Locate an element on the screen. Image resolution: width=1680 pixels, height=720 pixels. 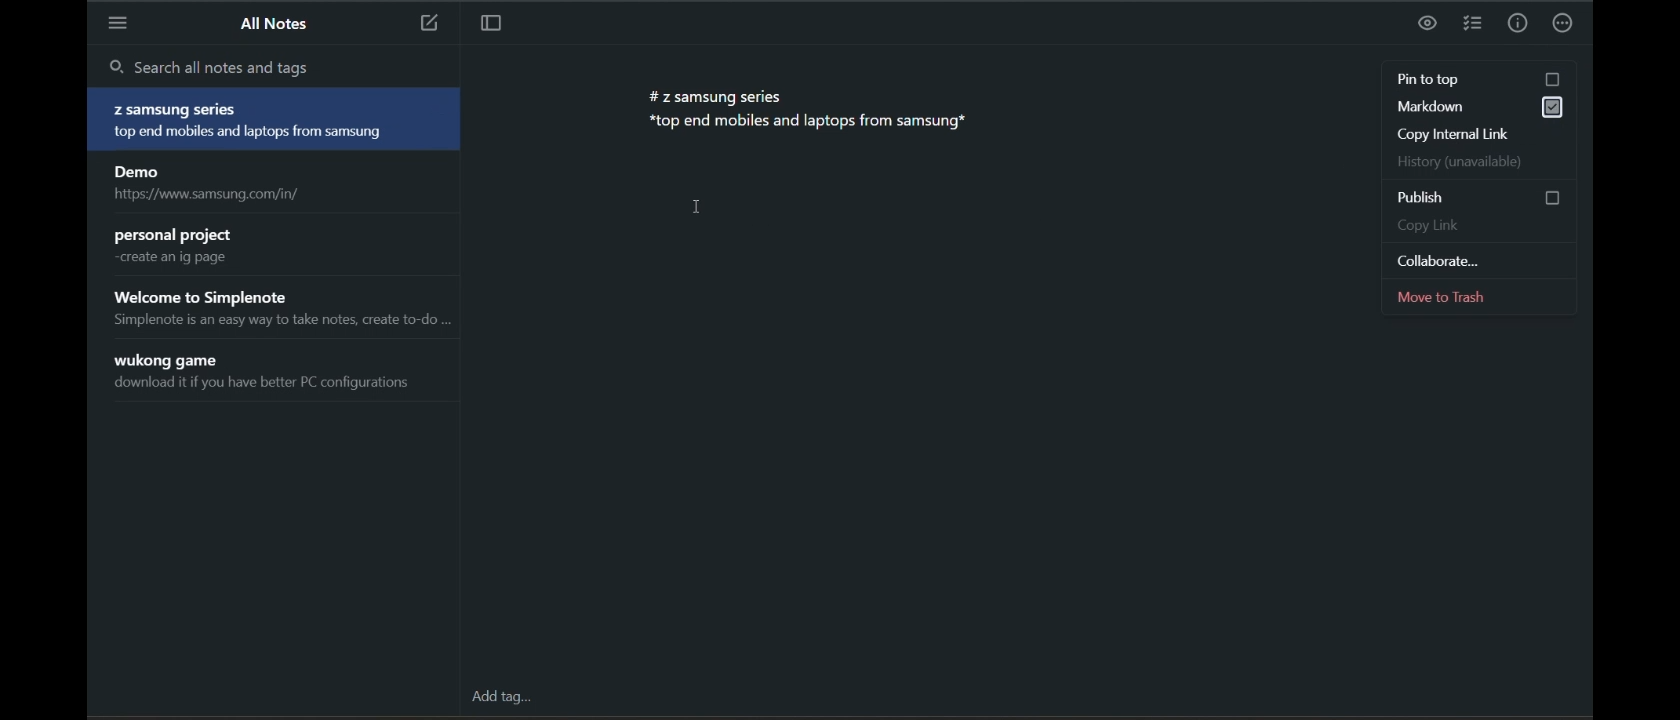
move to trash is located at coordinates (1478, 297).